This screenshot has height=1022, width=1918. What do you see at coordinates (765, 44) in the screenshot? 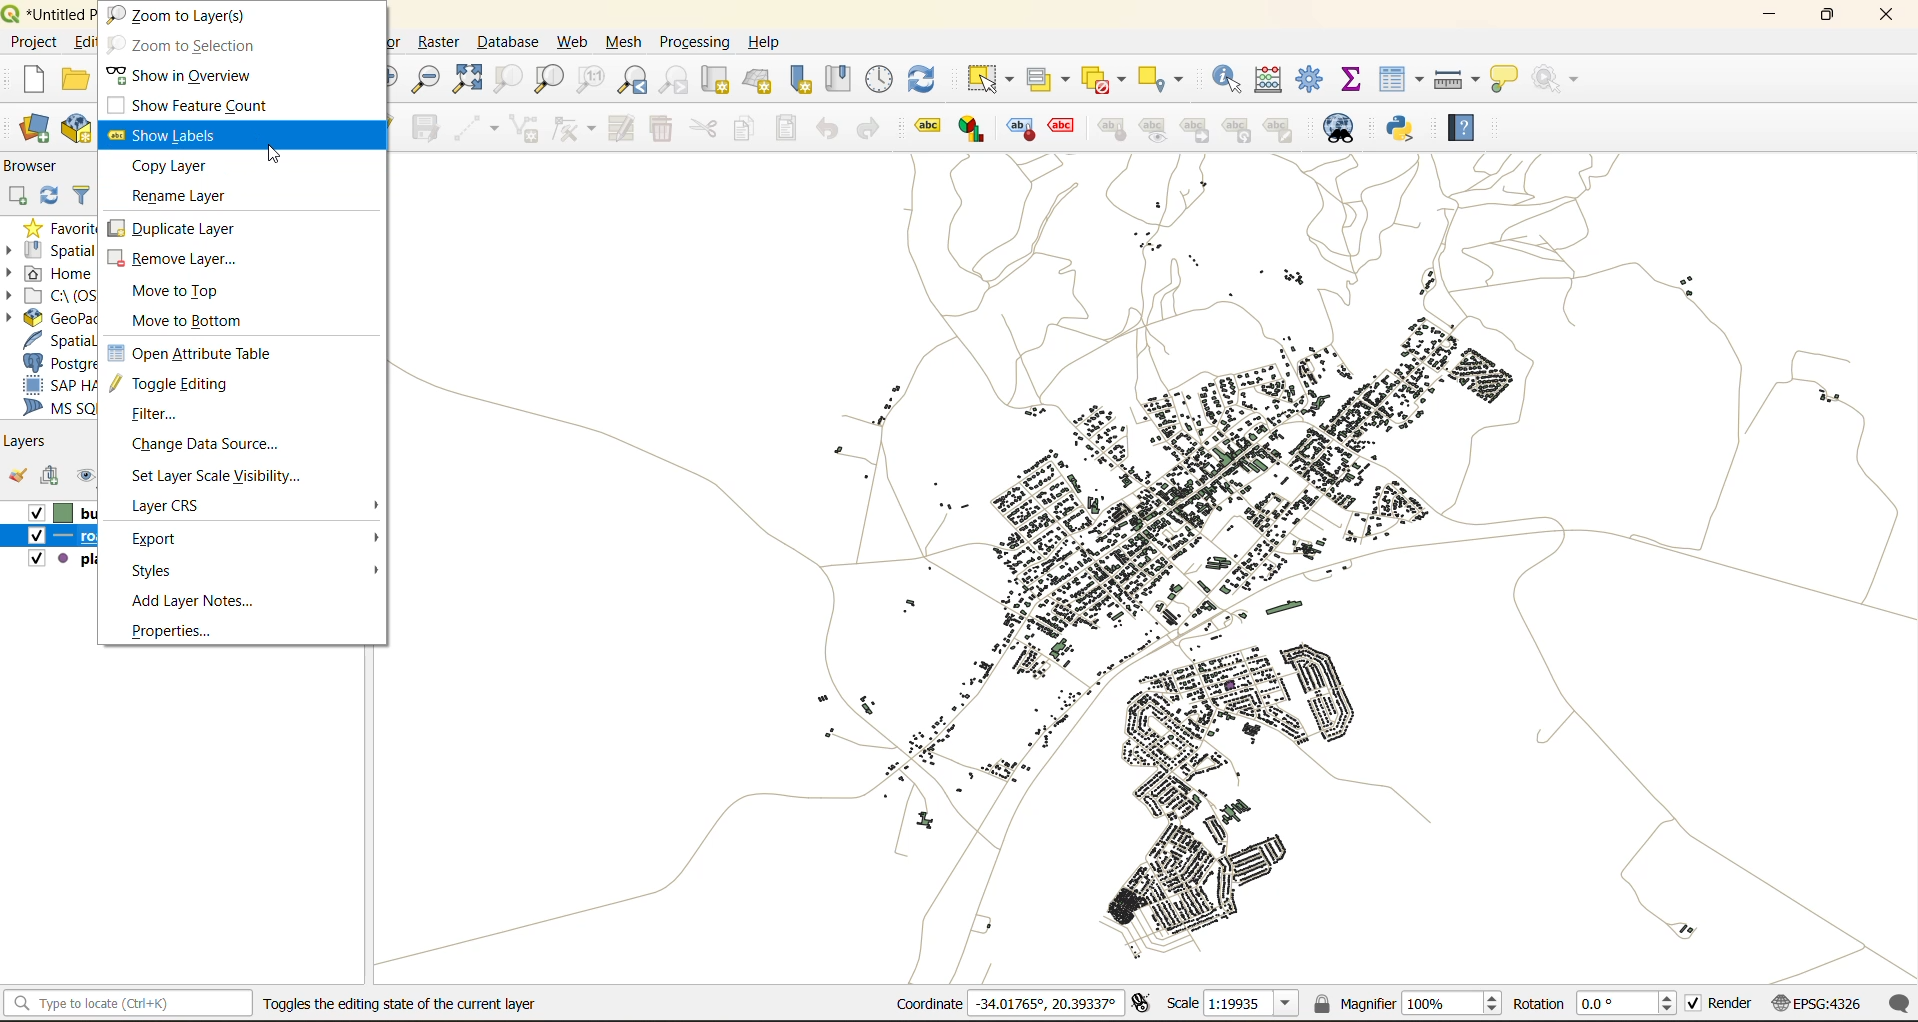
I see `help` at bounding box center [765, 44].